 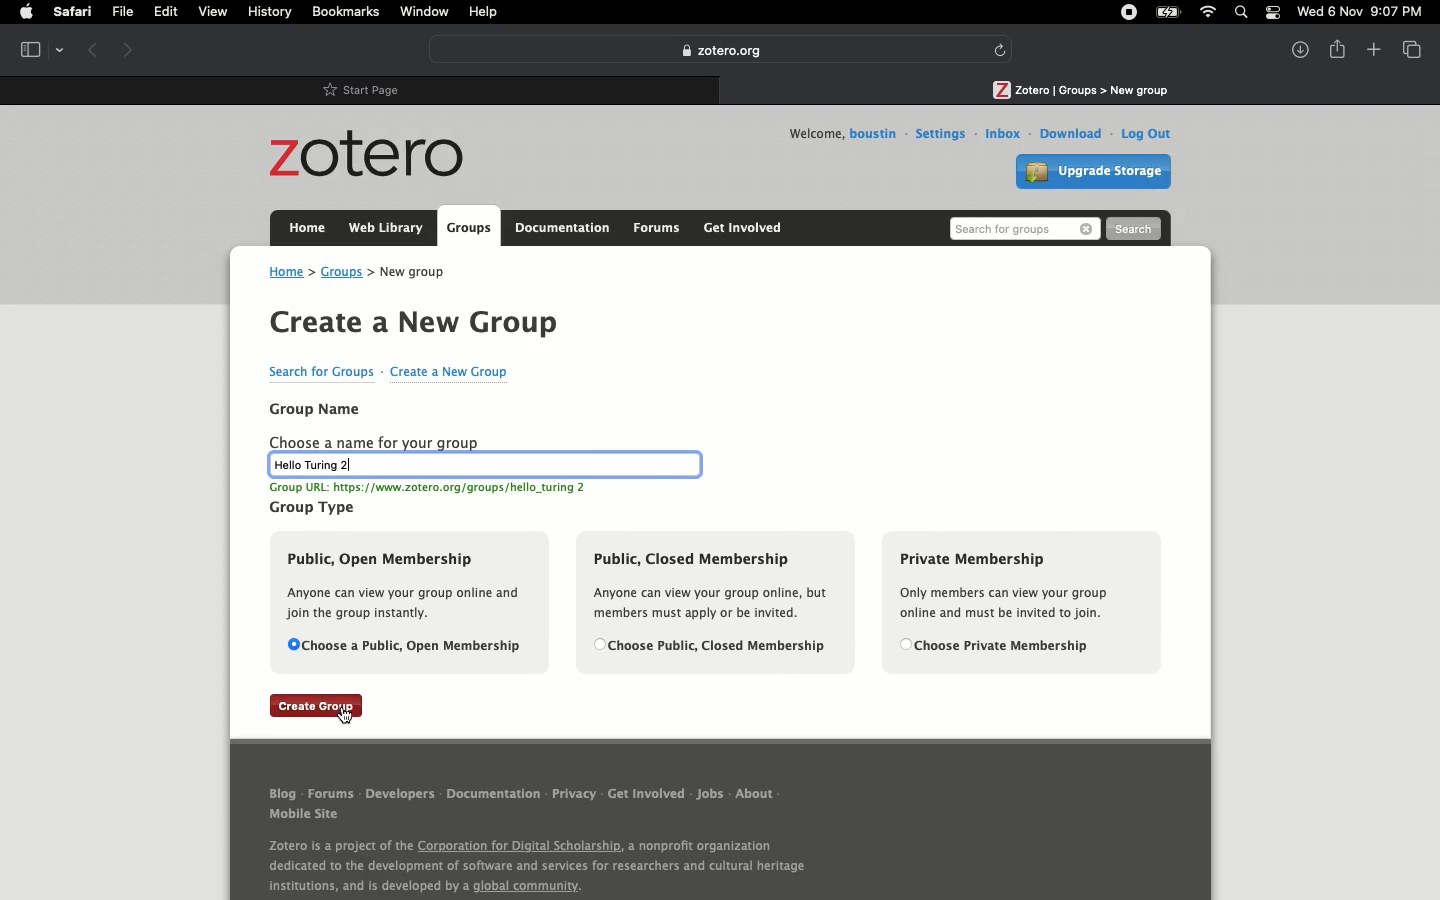 What do you see at coordinates (1338, 48) in the screenshot?
I see `Share` at bounding box center [1338, 48].